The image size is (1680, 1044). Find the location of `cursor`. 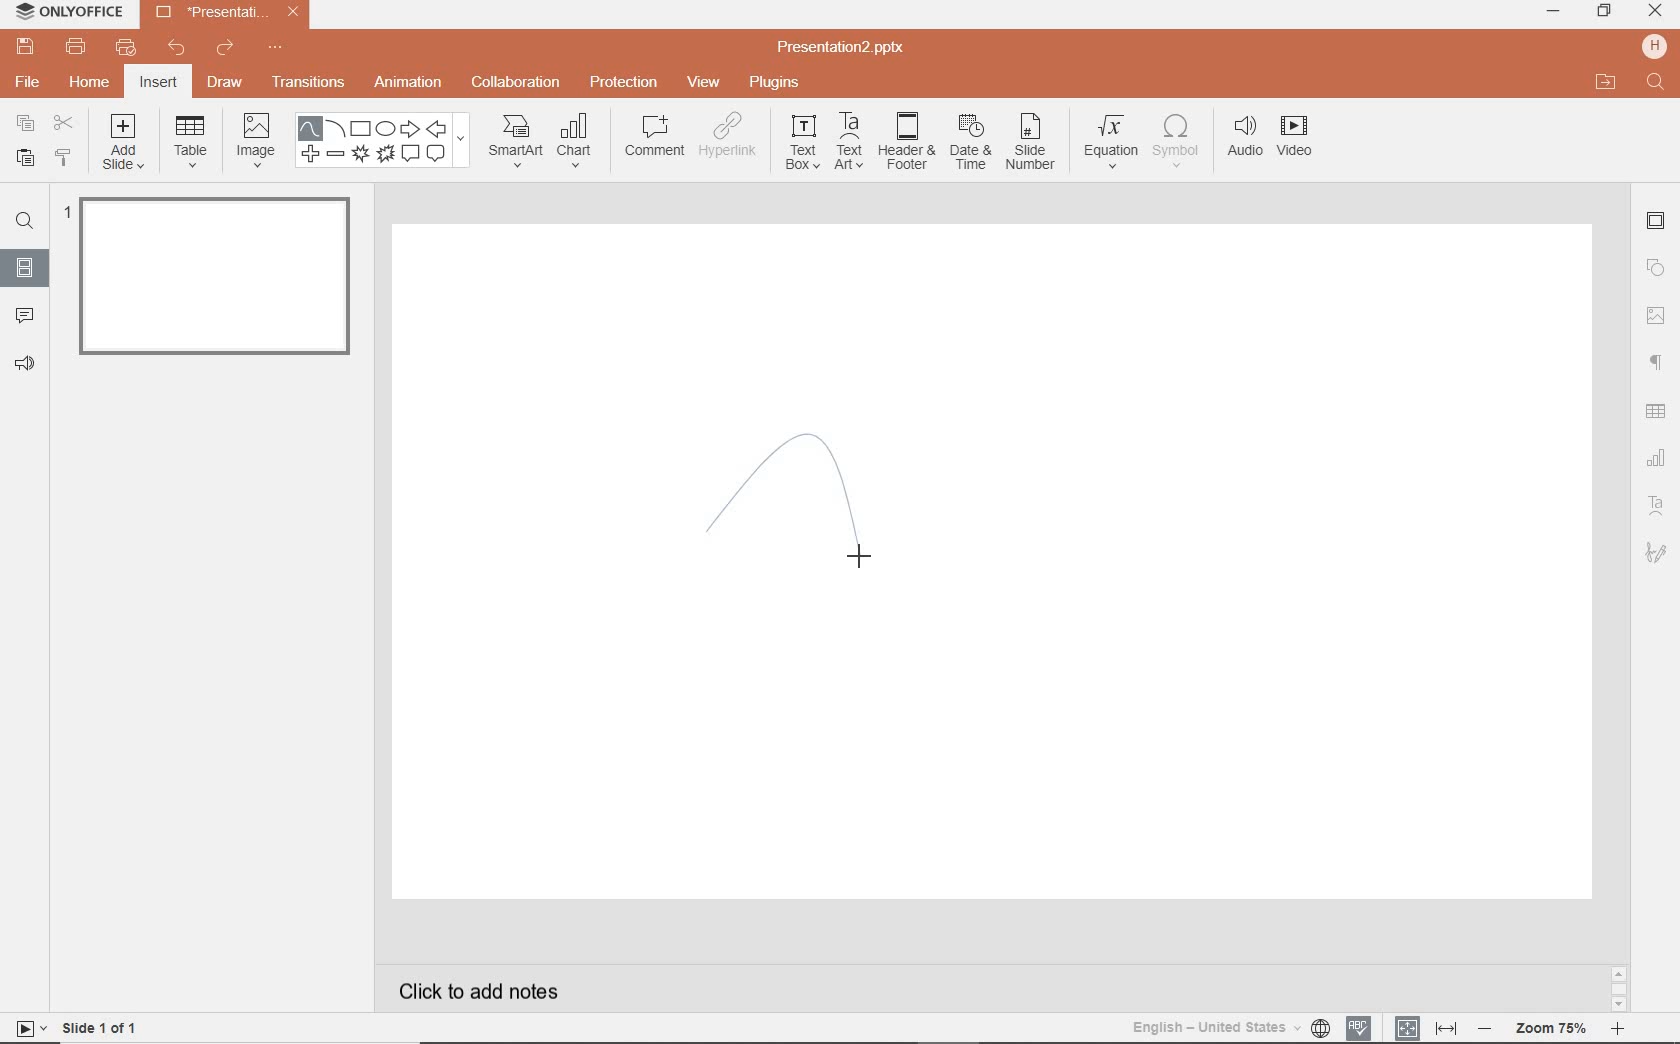

cursor is located at coordinates (864, 552).